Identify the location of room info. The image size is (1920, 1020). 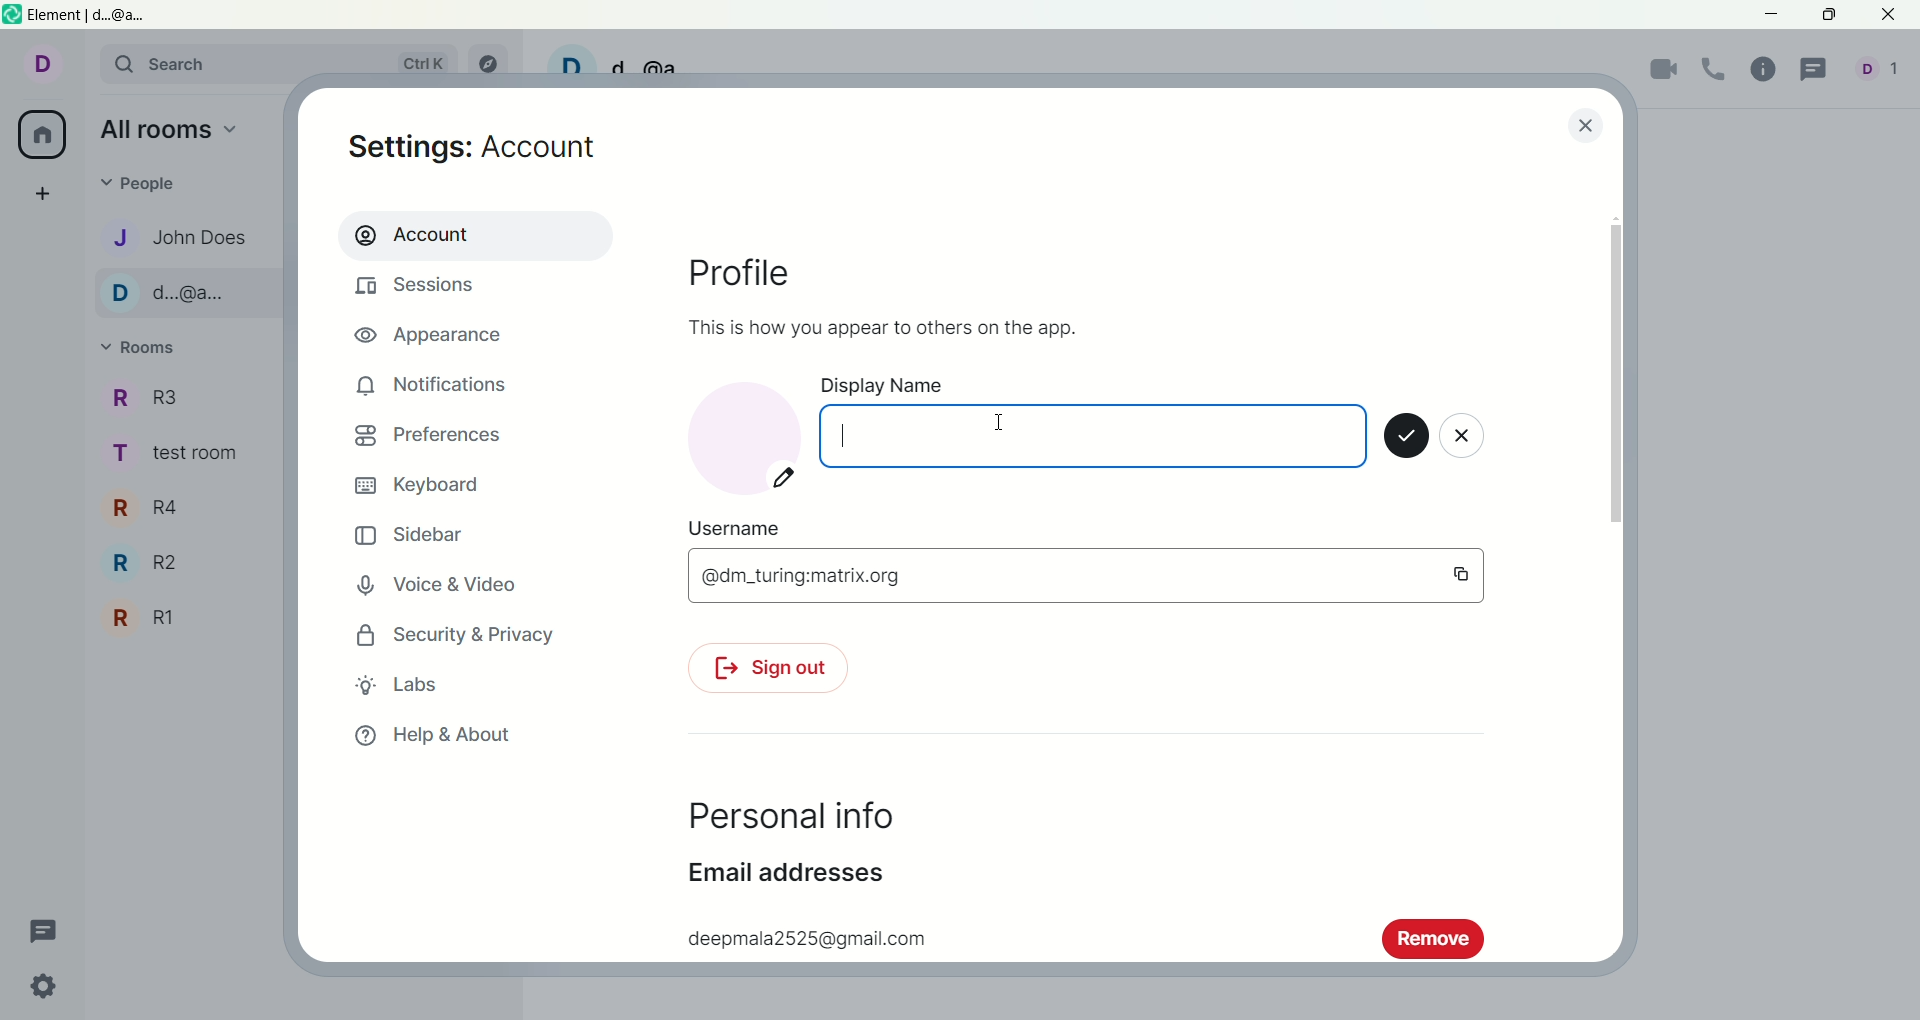
(1769, 68).